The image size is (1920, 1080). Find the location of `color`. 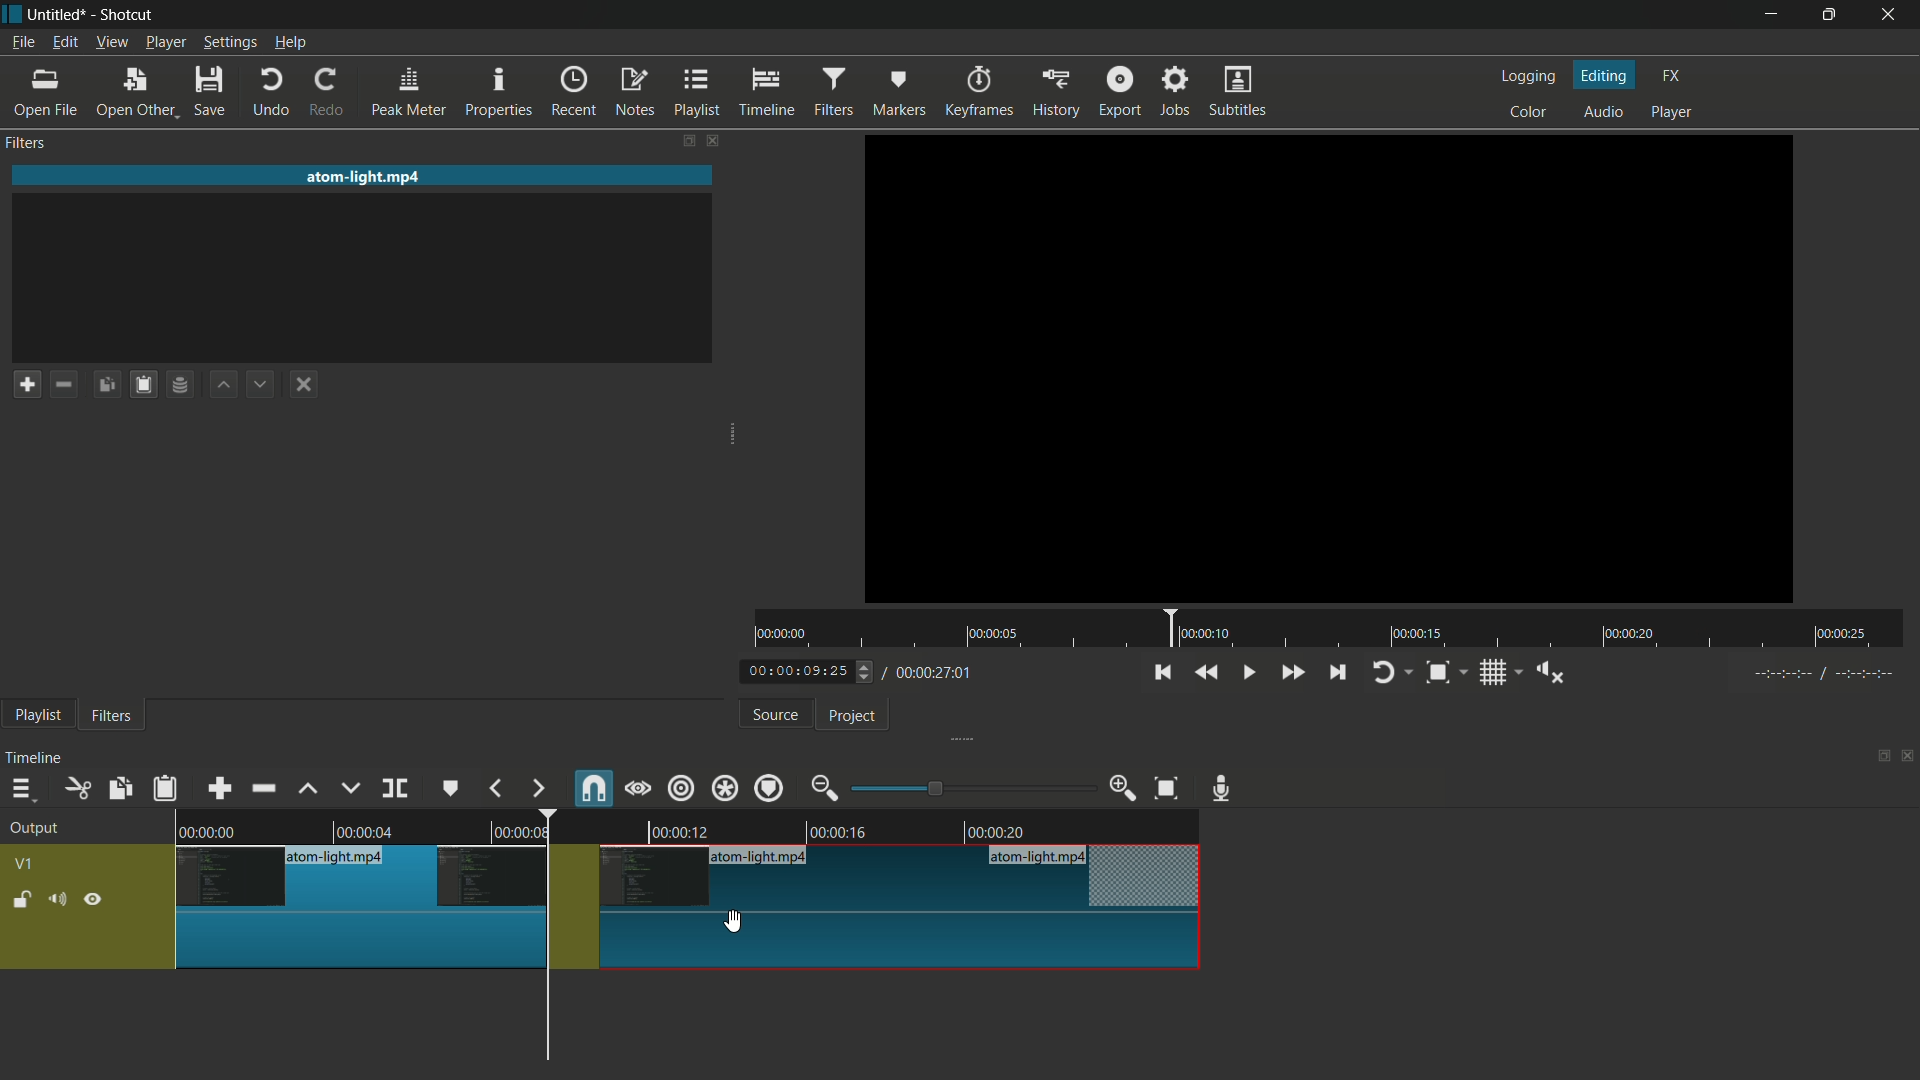

color is located at coordinates (1529, 110).